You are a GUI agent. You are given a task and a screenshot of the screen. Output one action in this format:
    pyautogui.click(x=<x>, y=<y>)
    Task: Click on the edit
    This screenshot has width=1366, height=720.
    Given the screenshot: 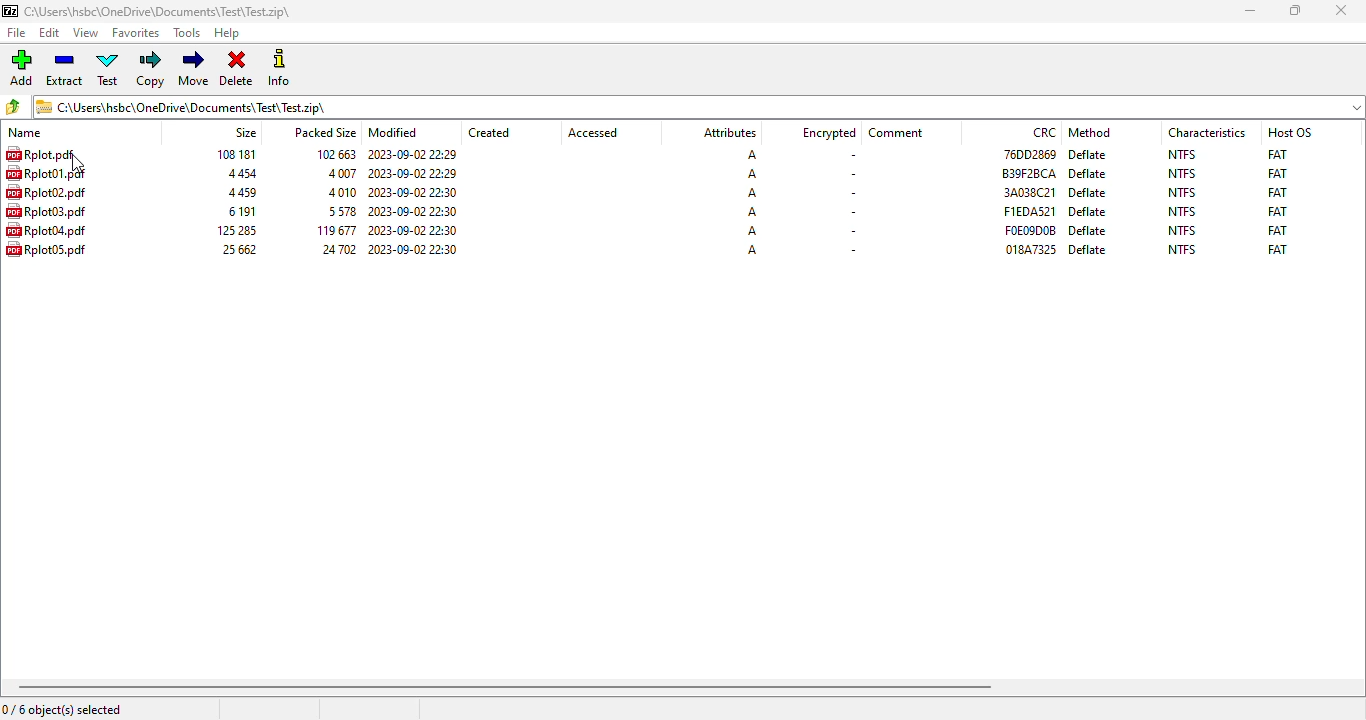 What is the action you would take?
    pyautogui.click(x=50, y=33)
    